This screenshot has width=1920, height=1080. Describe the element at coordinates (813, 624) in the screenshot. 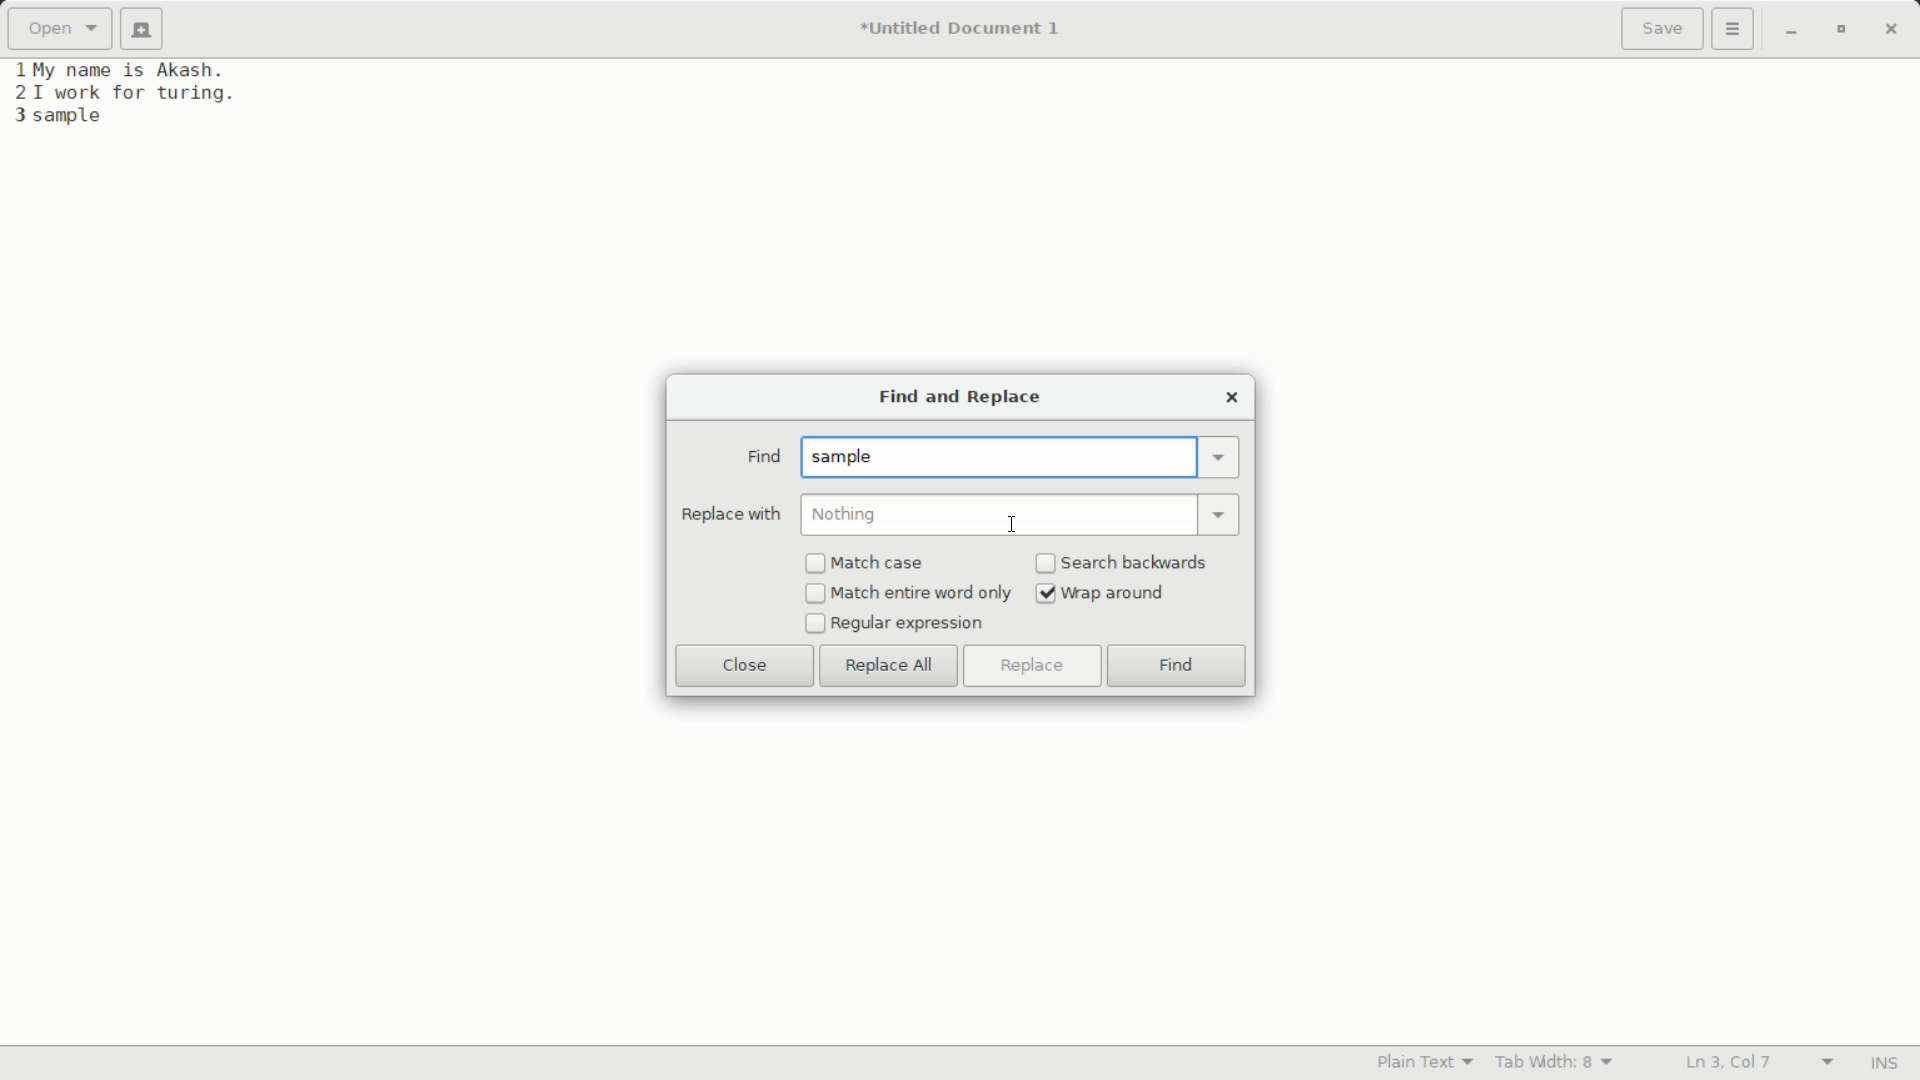

I see `checkbox` at that location.